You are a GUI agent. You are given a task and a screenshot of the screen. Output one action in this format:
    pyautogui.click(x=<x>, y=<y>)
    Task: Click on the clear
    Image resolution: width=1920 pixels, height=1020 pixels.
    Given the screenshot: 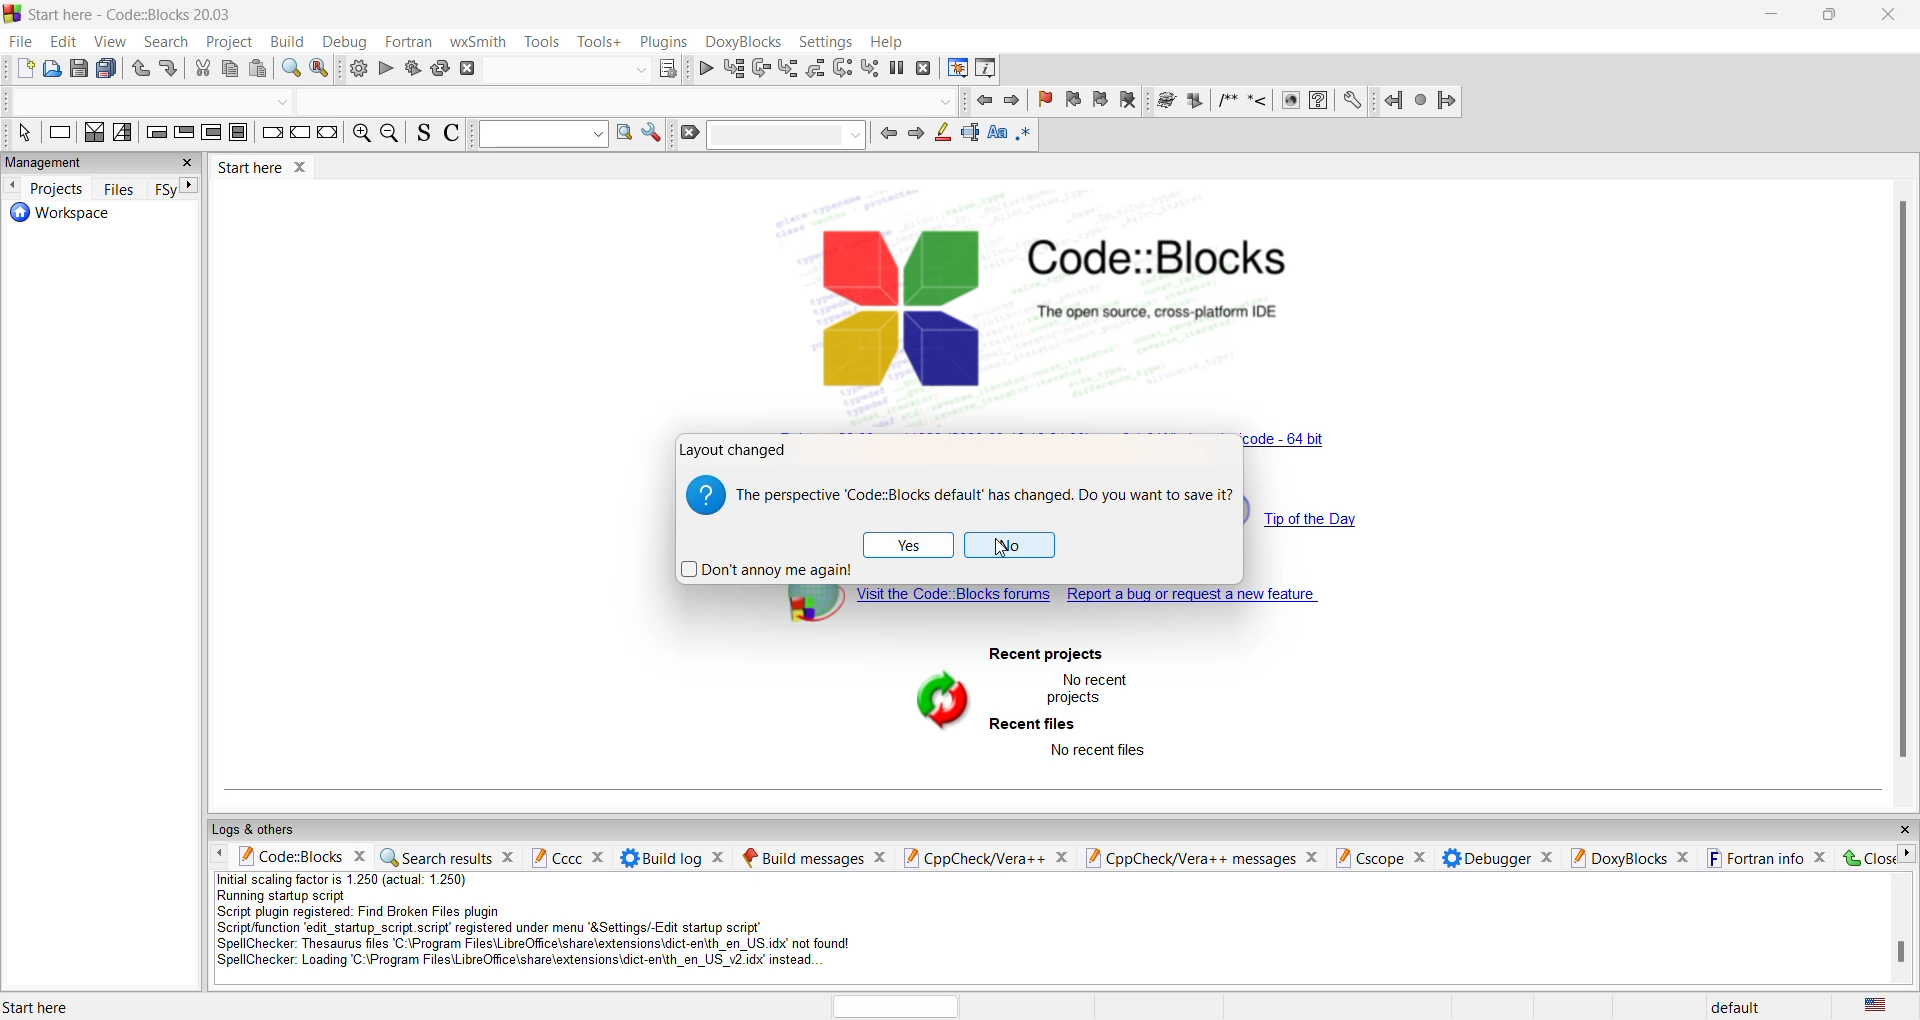 What is the action you would take?
    pyautogui.click(x=691, y=136)
    